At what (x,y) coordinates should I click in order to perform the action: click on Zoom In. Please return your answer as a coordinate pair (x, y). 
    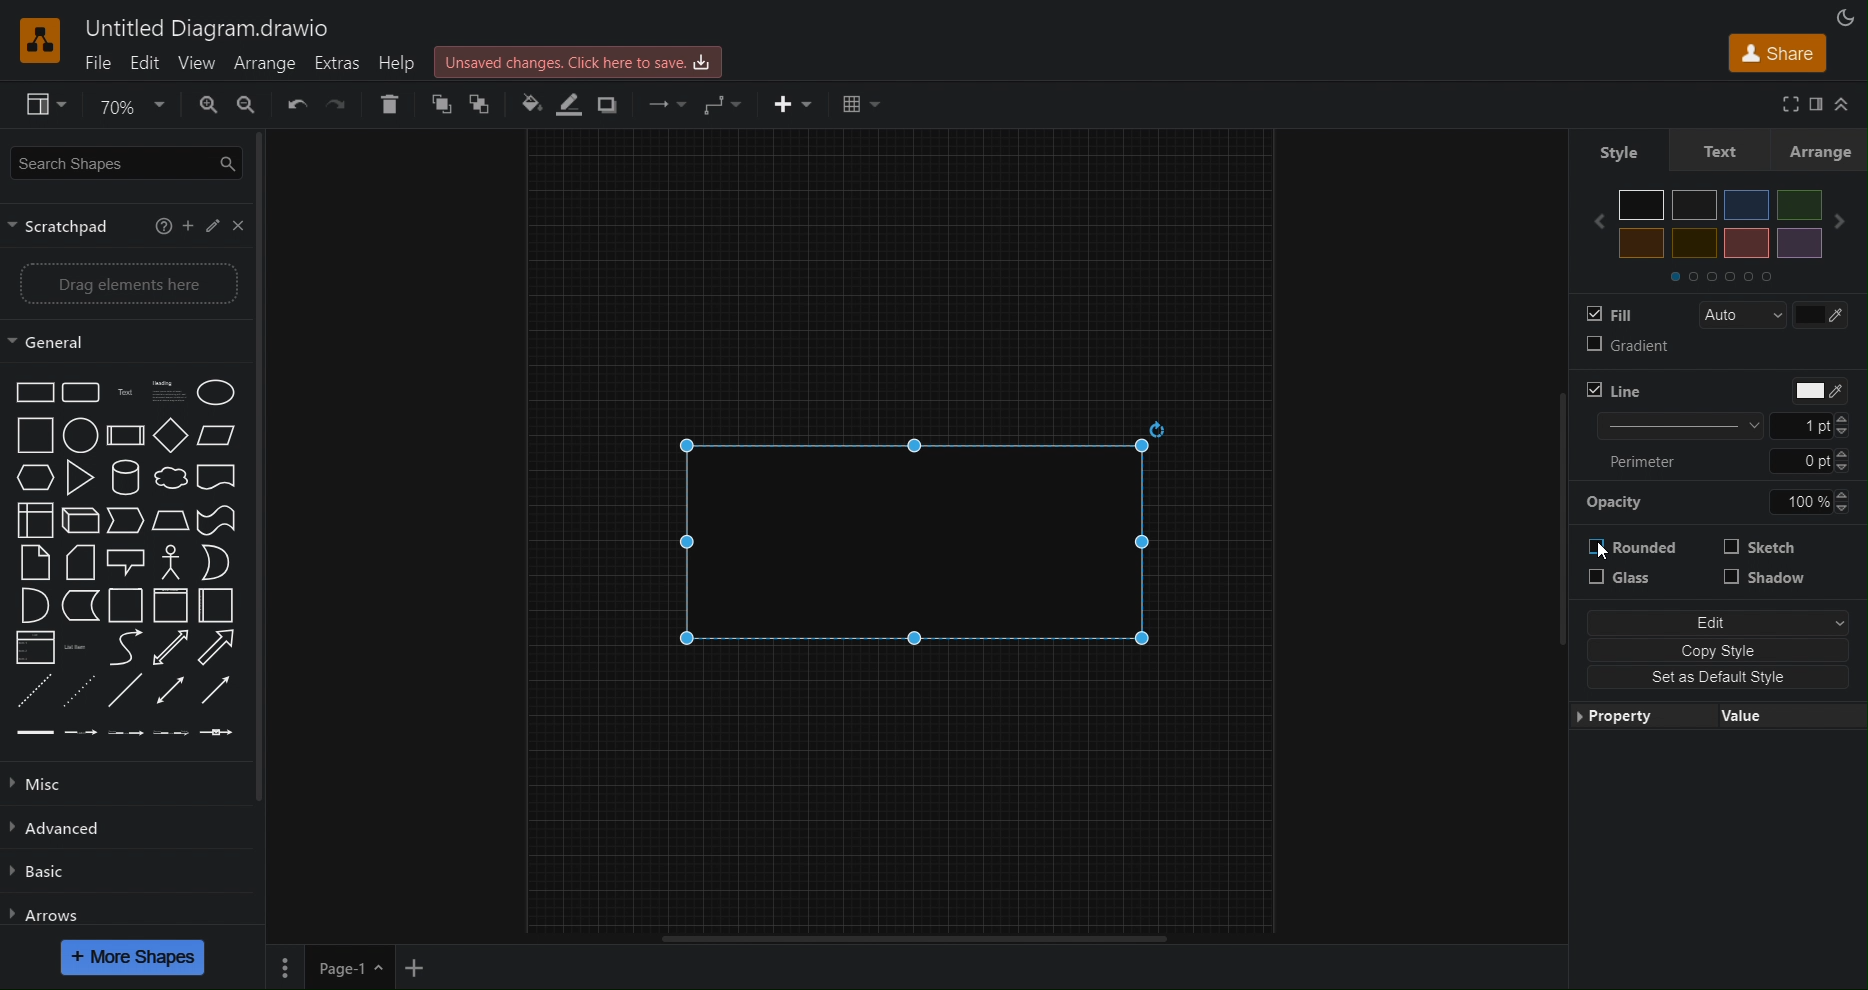
    Looking at the image, I should click on (208, 103).